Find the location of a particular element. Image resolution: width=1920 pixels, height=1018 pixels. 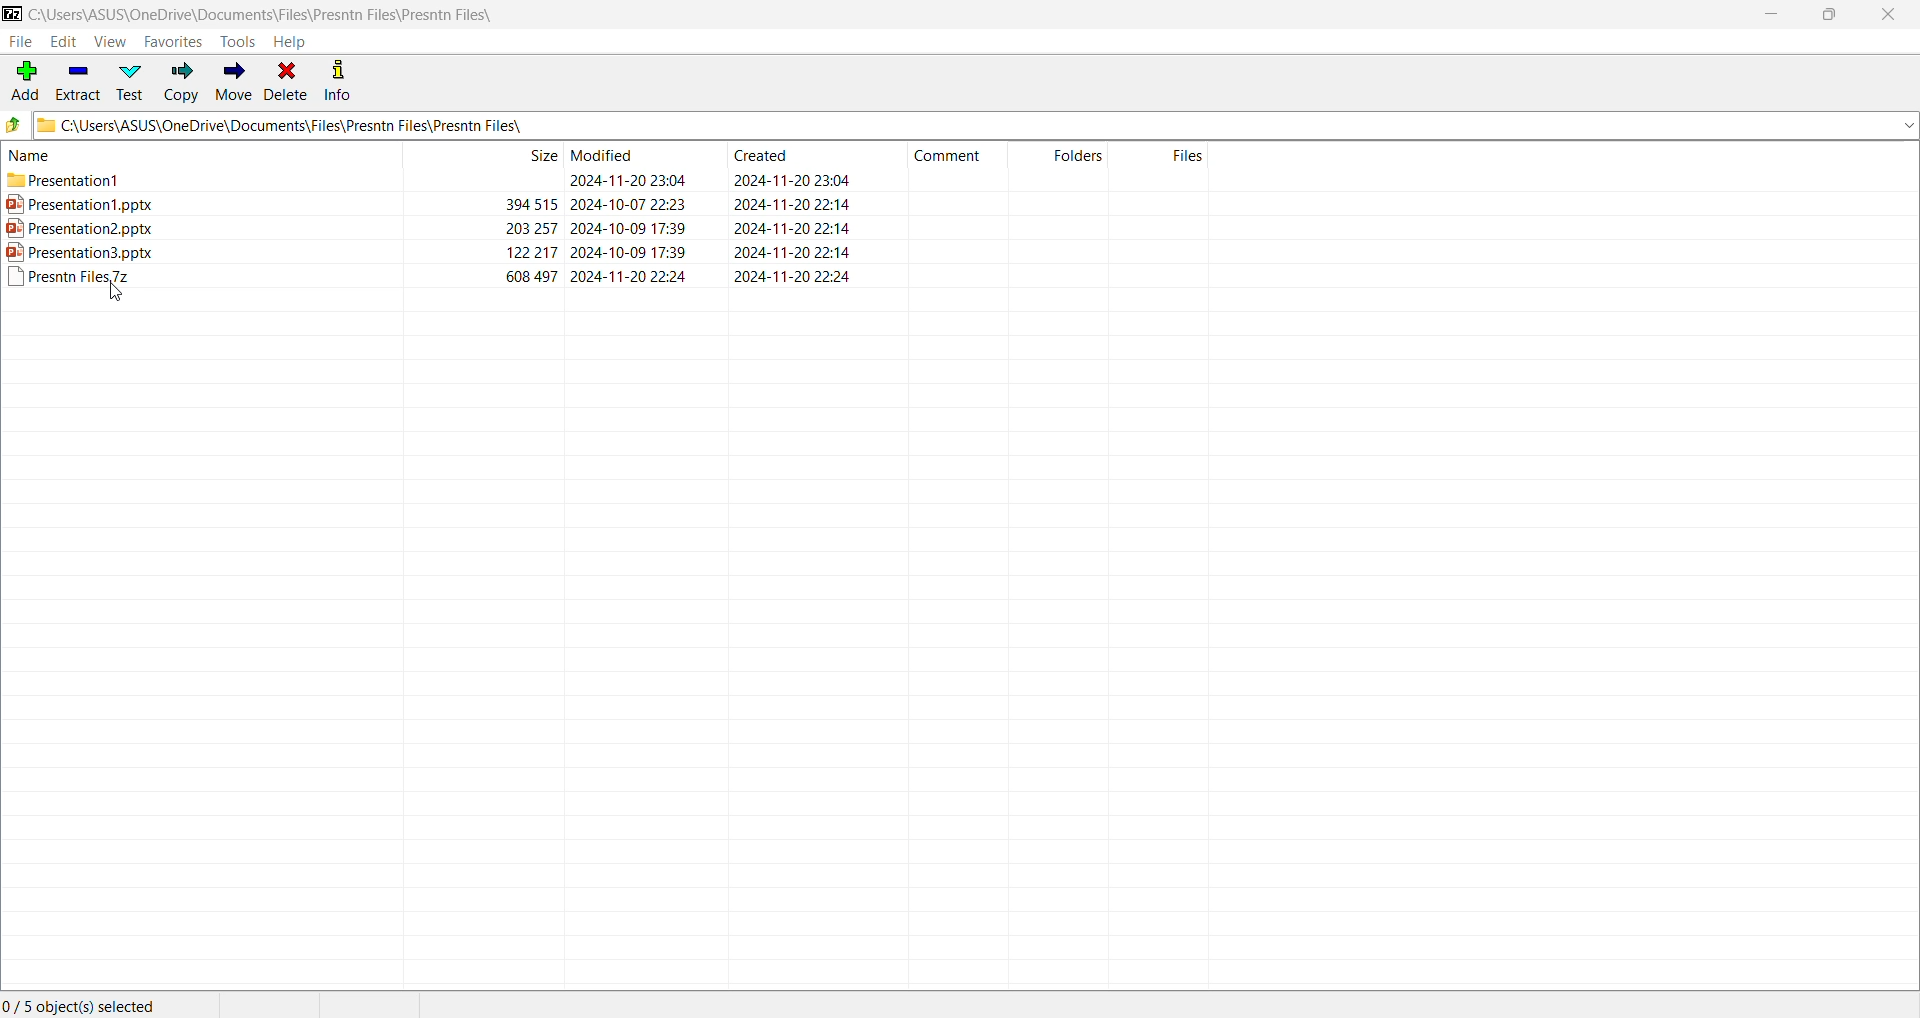

Edit is located at coordinates (66, 41).